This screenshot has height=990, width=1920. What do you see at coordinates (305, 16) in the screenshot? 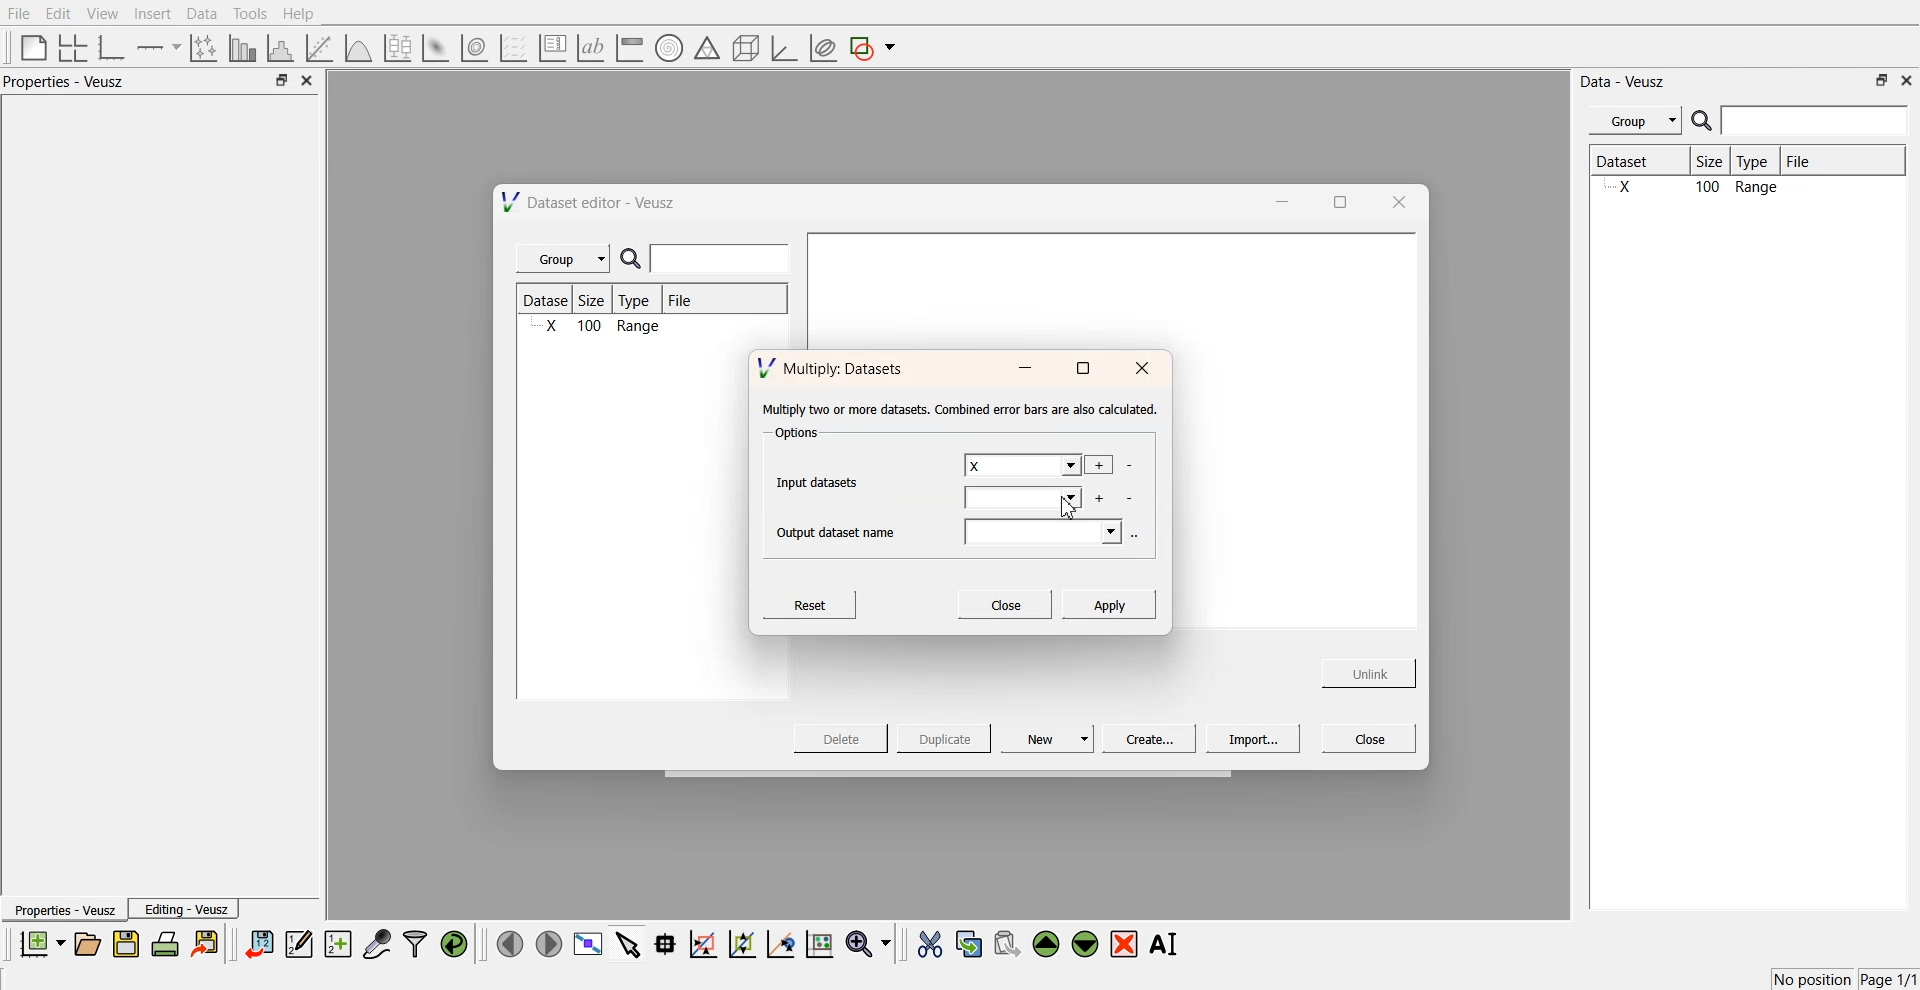
I see `Help` at bounding box center [305, 16].